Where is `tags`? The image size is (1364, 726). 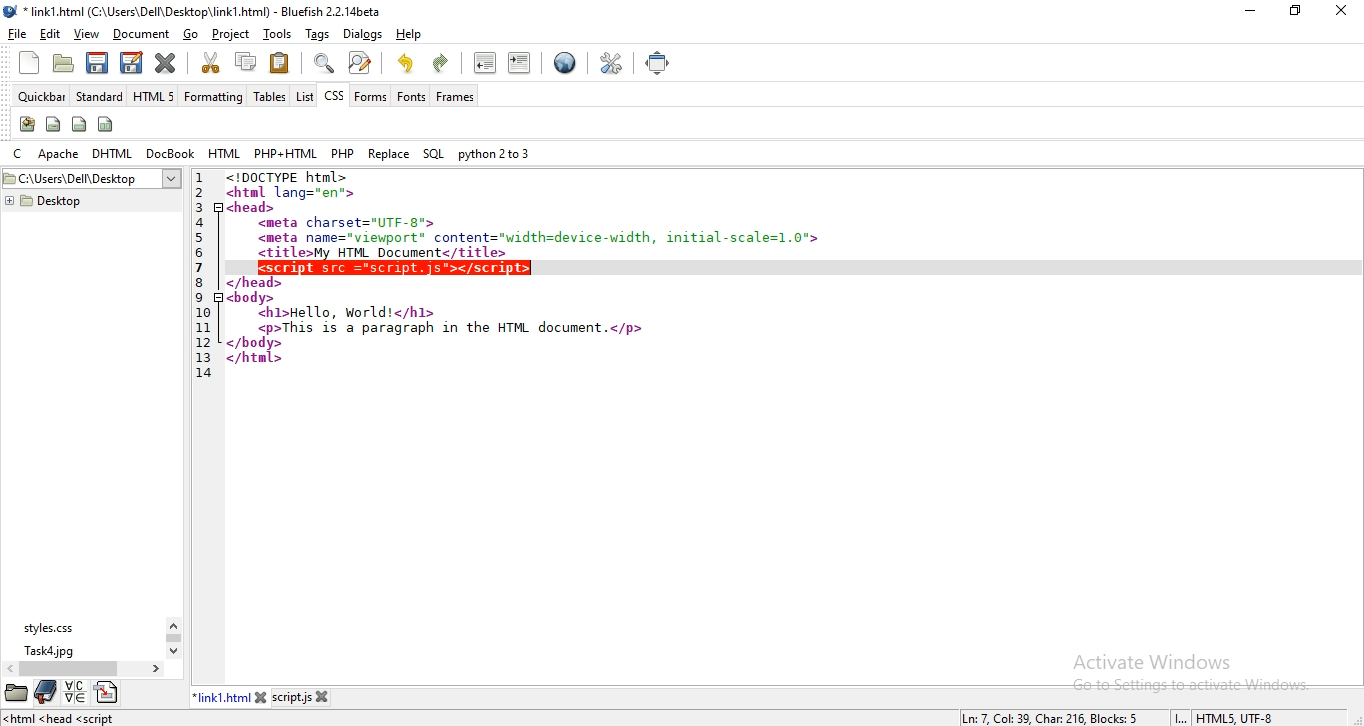 tags is located at coordinates (317, 34).